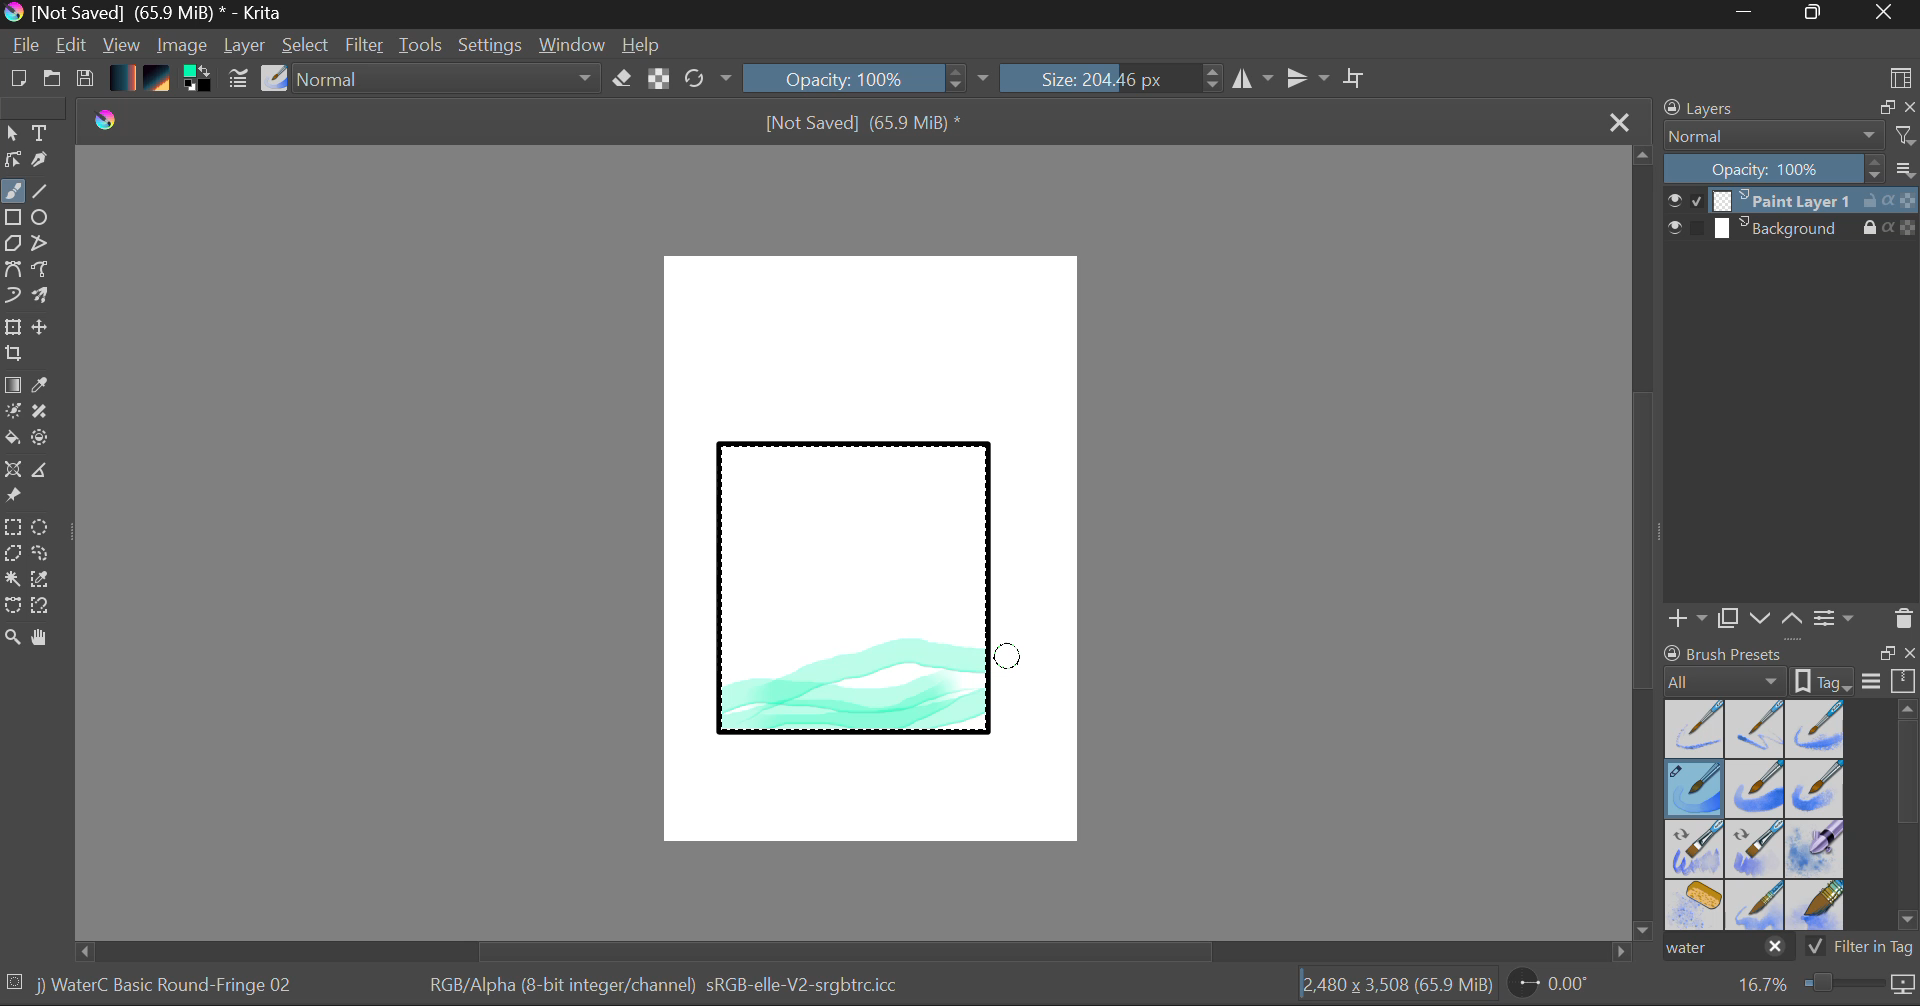 This screenshot has width=1920, height=1006. I want to click on Layer 1, so click(1793, 203).